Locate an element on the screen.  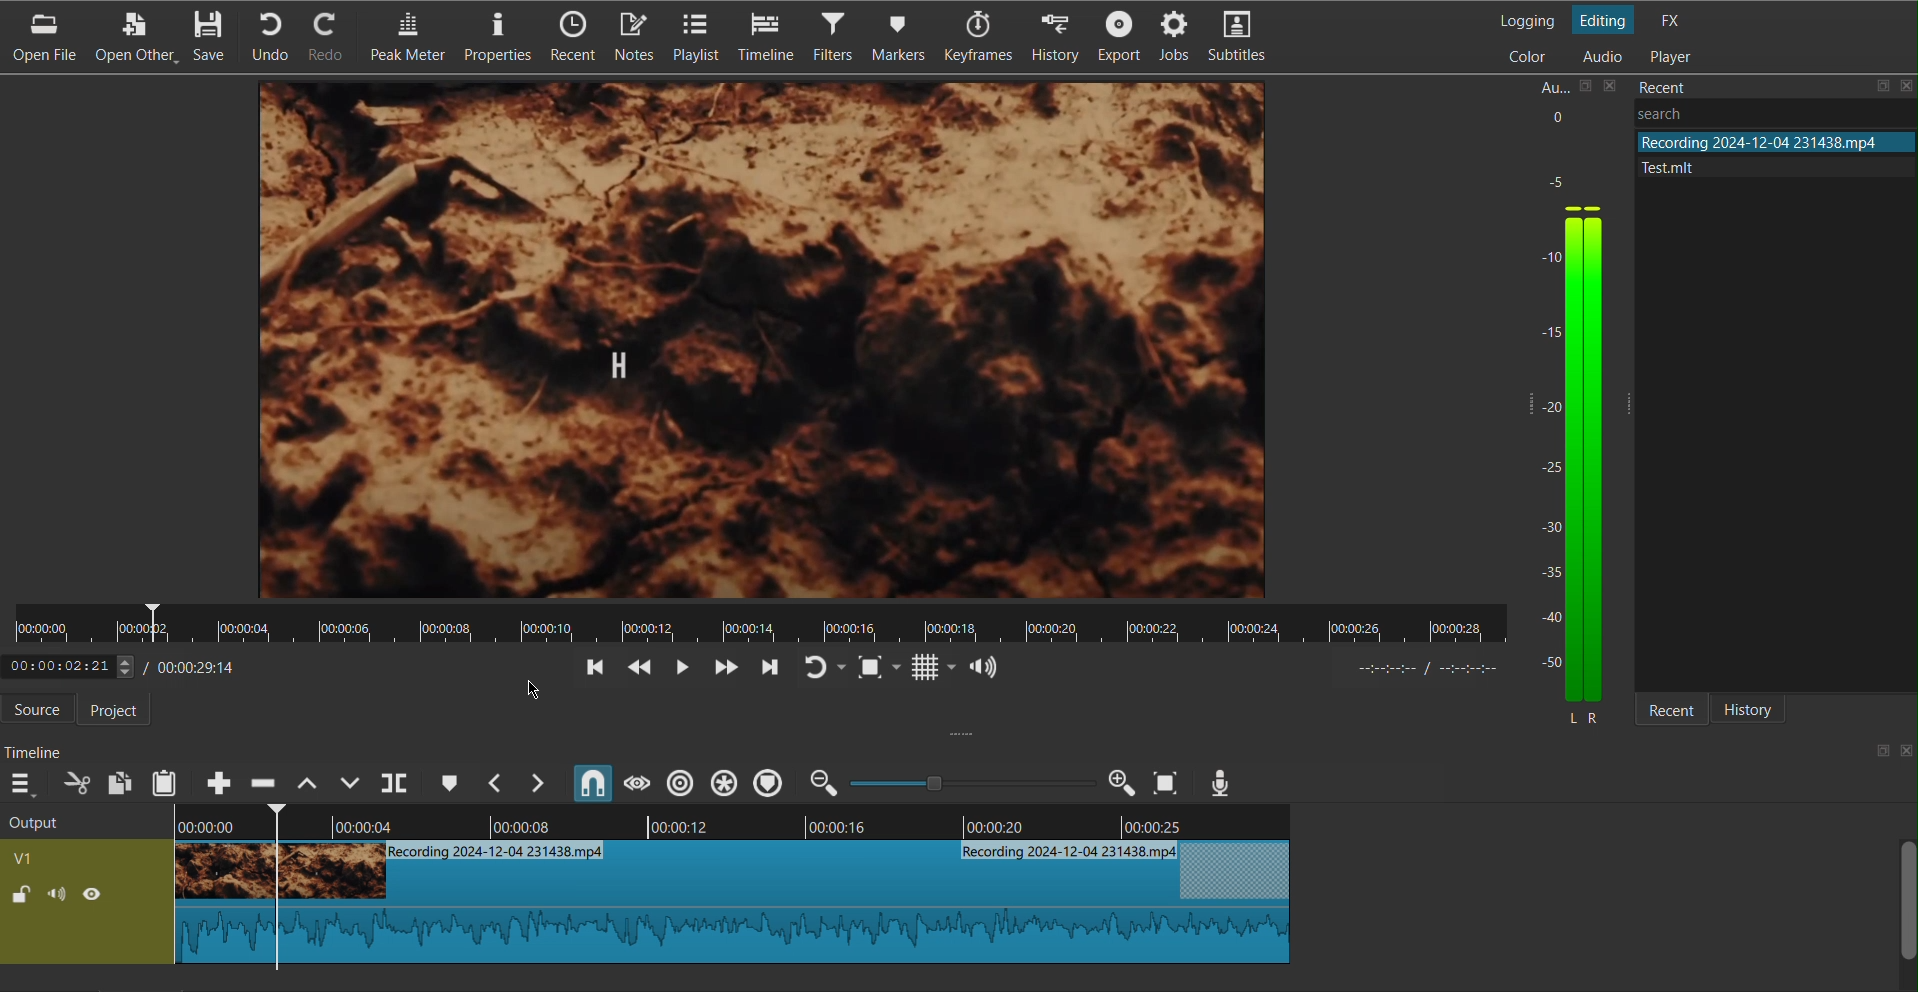
Timestamp is located at coordinates (191, 668).